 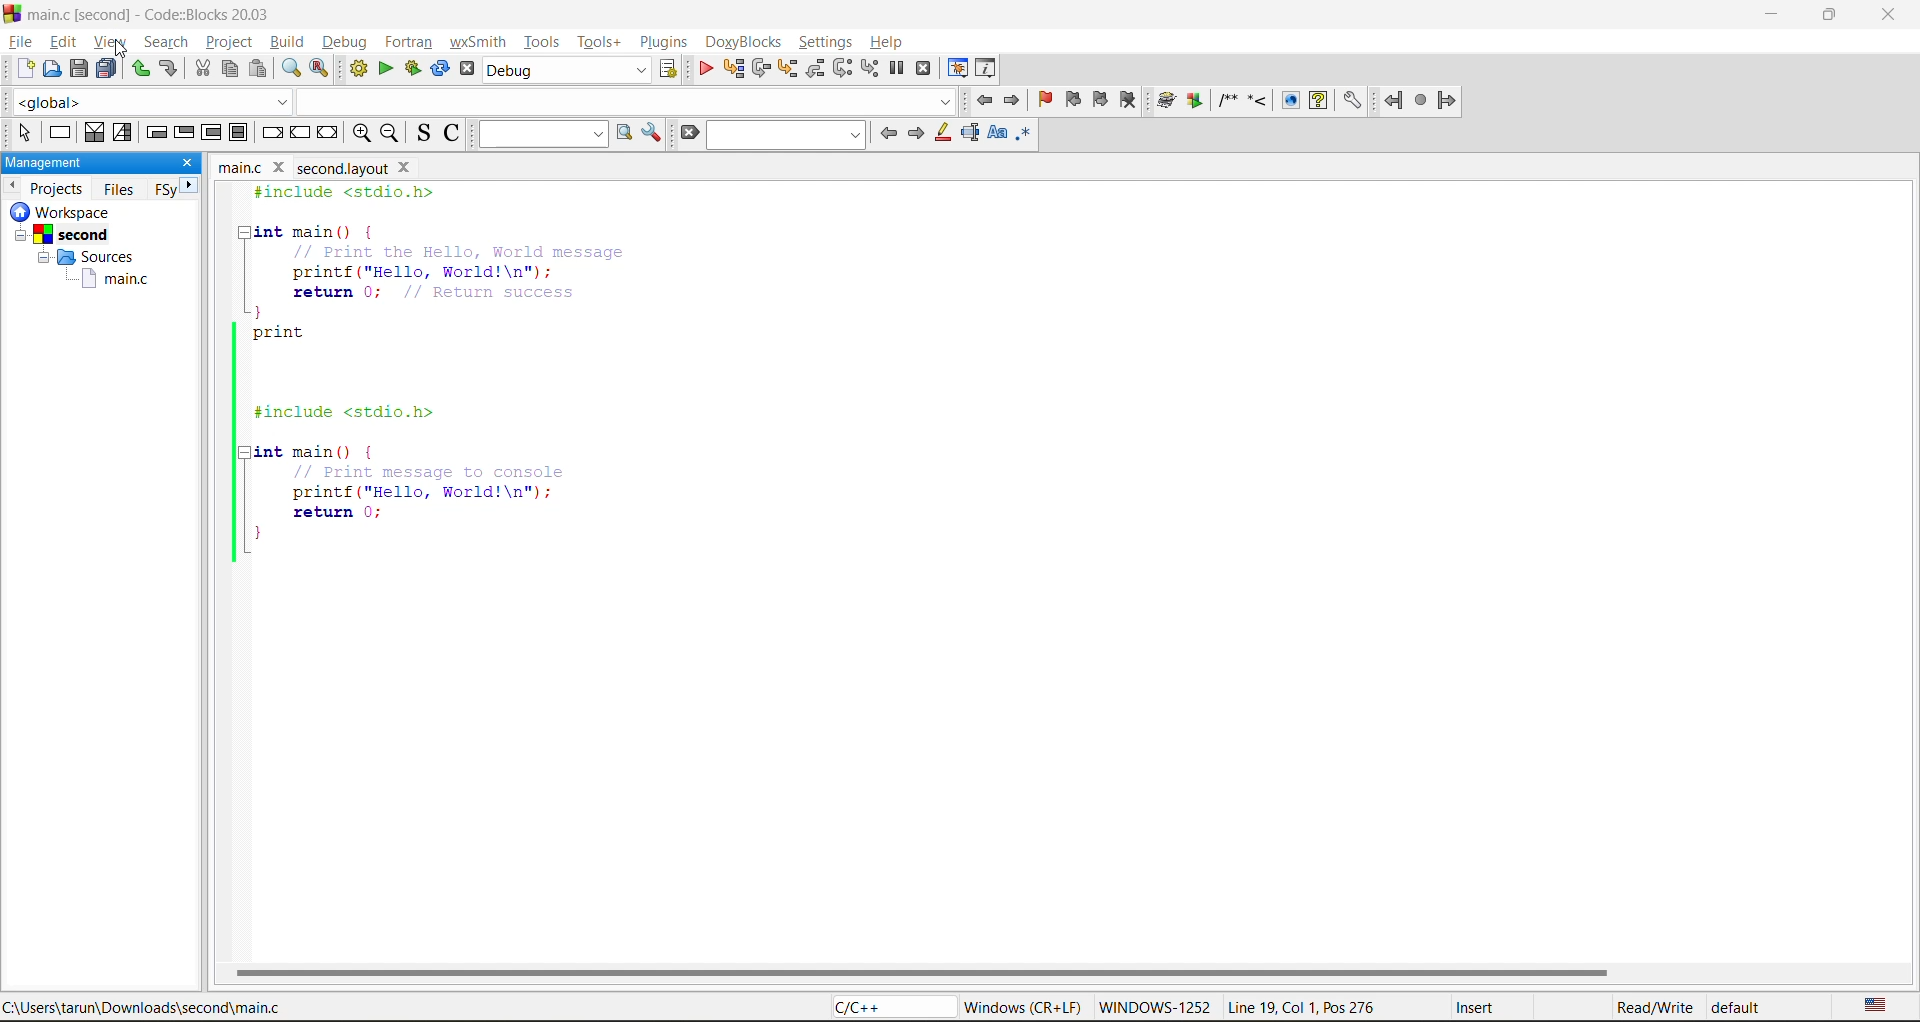 What do you see at coordinates (310, 167) in the screenshot?
I see `file name` at bounding box center [310, 167].